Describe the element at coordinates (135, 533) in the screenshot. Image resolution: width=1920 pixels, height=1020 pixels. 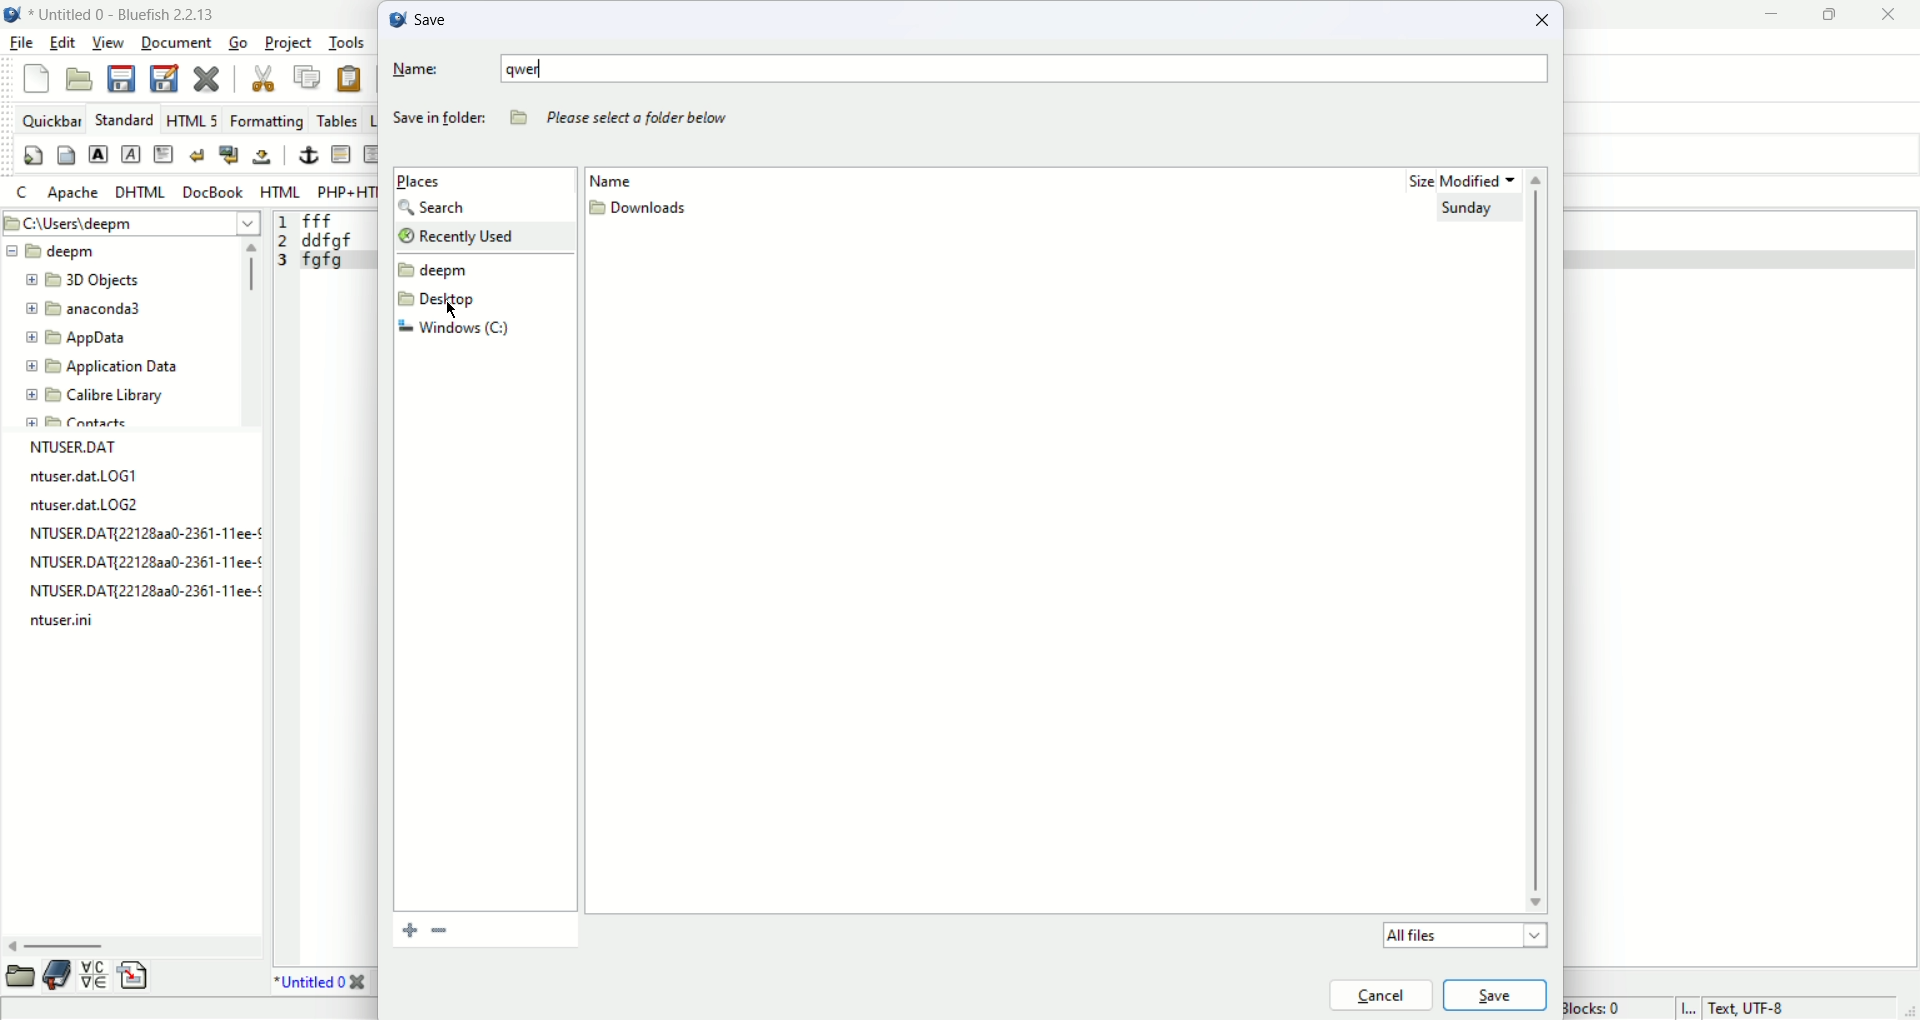
I see `file name` at that location.